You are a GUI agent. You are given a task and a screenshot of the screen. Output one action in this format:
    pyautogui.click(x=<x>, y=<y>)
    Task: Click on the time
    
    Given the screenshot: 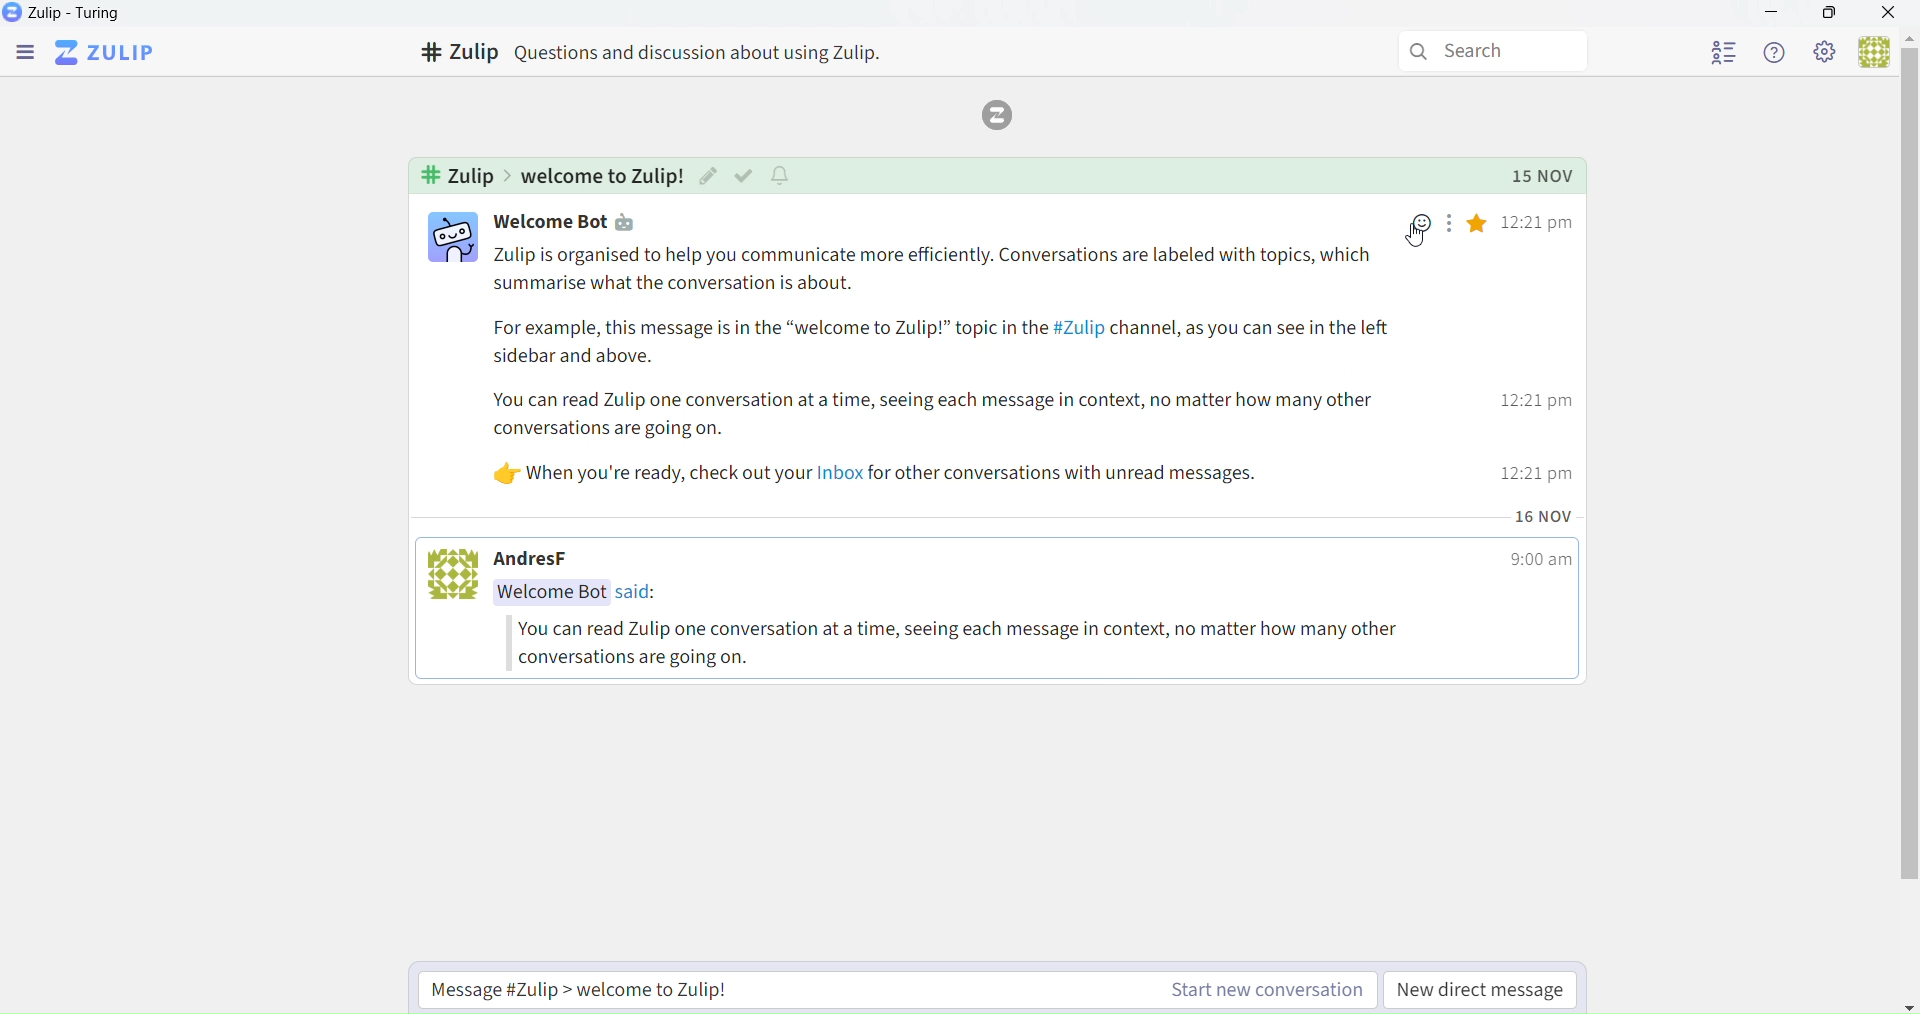 What is the action you would take?
    pyautogui.click(x=1543, y=562)
    